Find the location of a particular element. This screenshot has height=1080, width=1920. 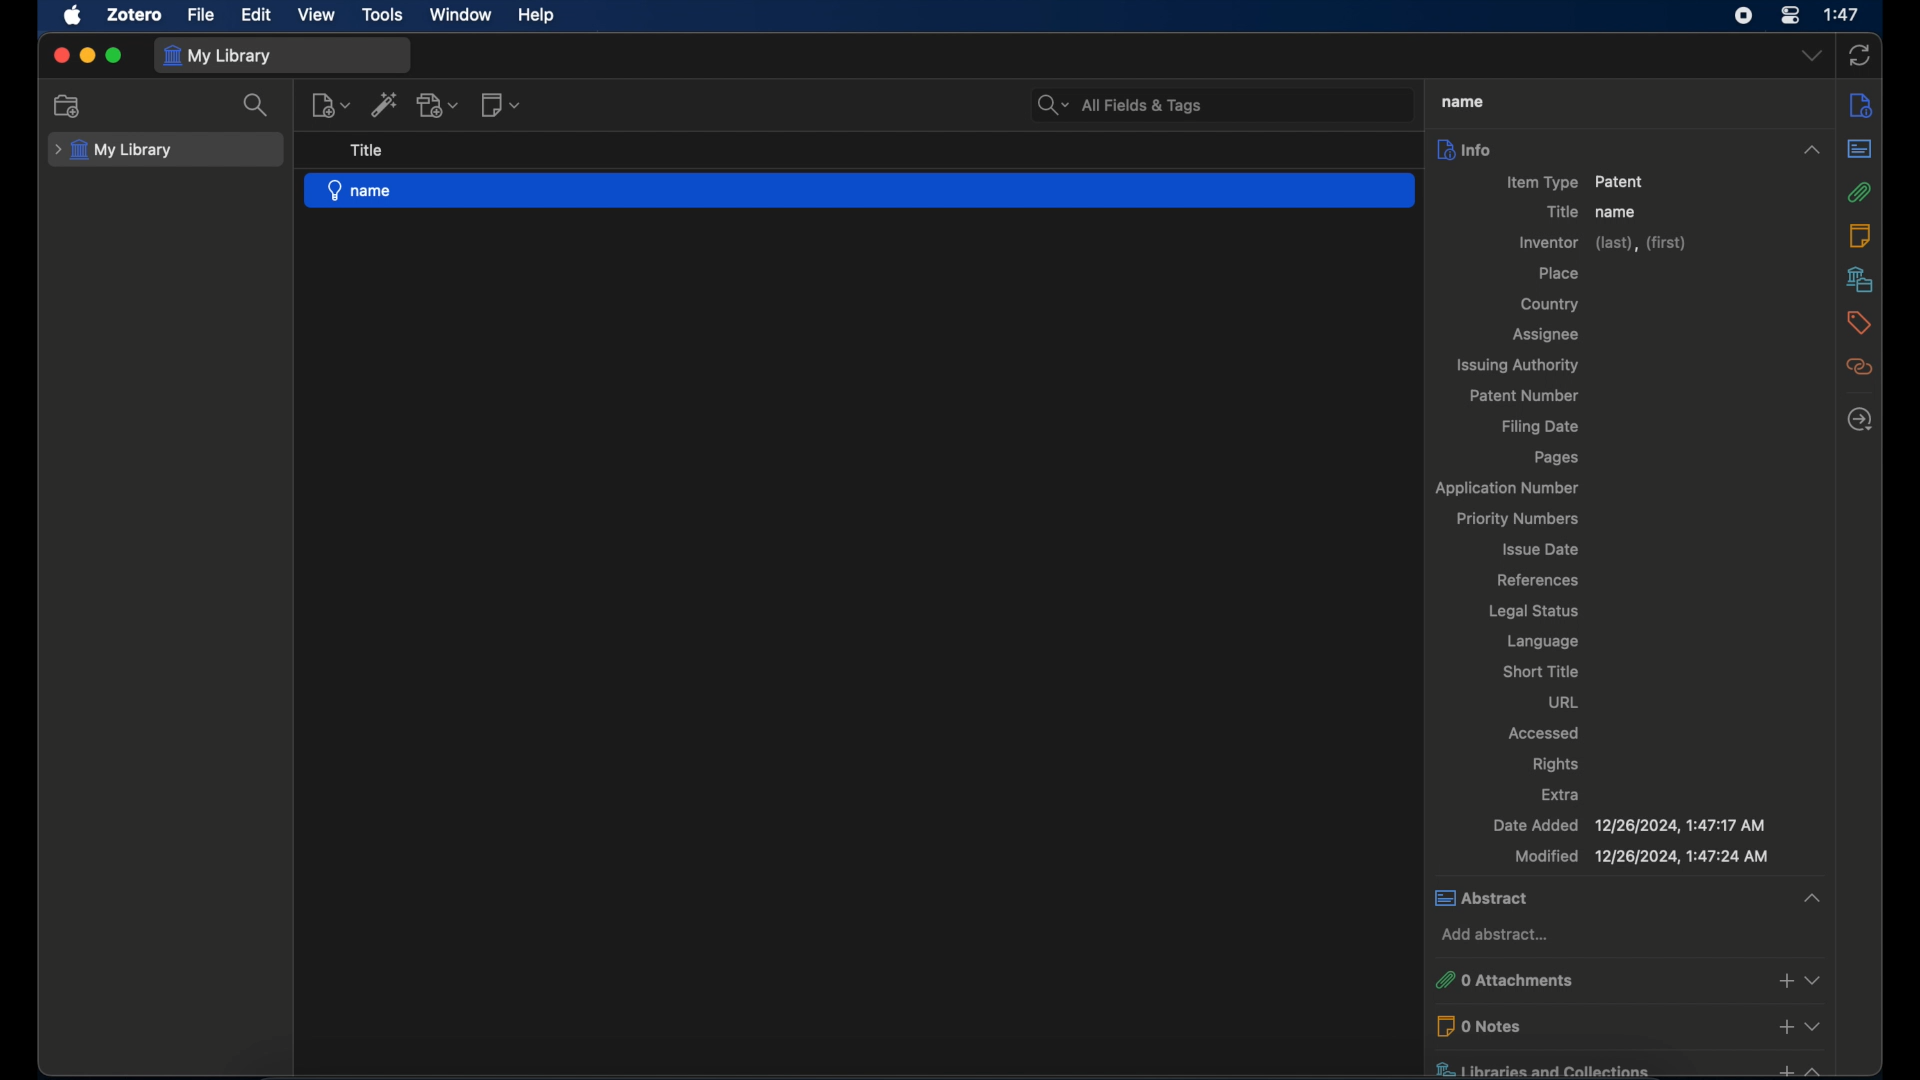

add item by identifier is located at coordinates (384, 105).